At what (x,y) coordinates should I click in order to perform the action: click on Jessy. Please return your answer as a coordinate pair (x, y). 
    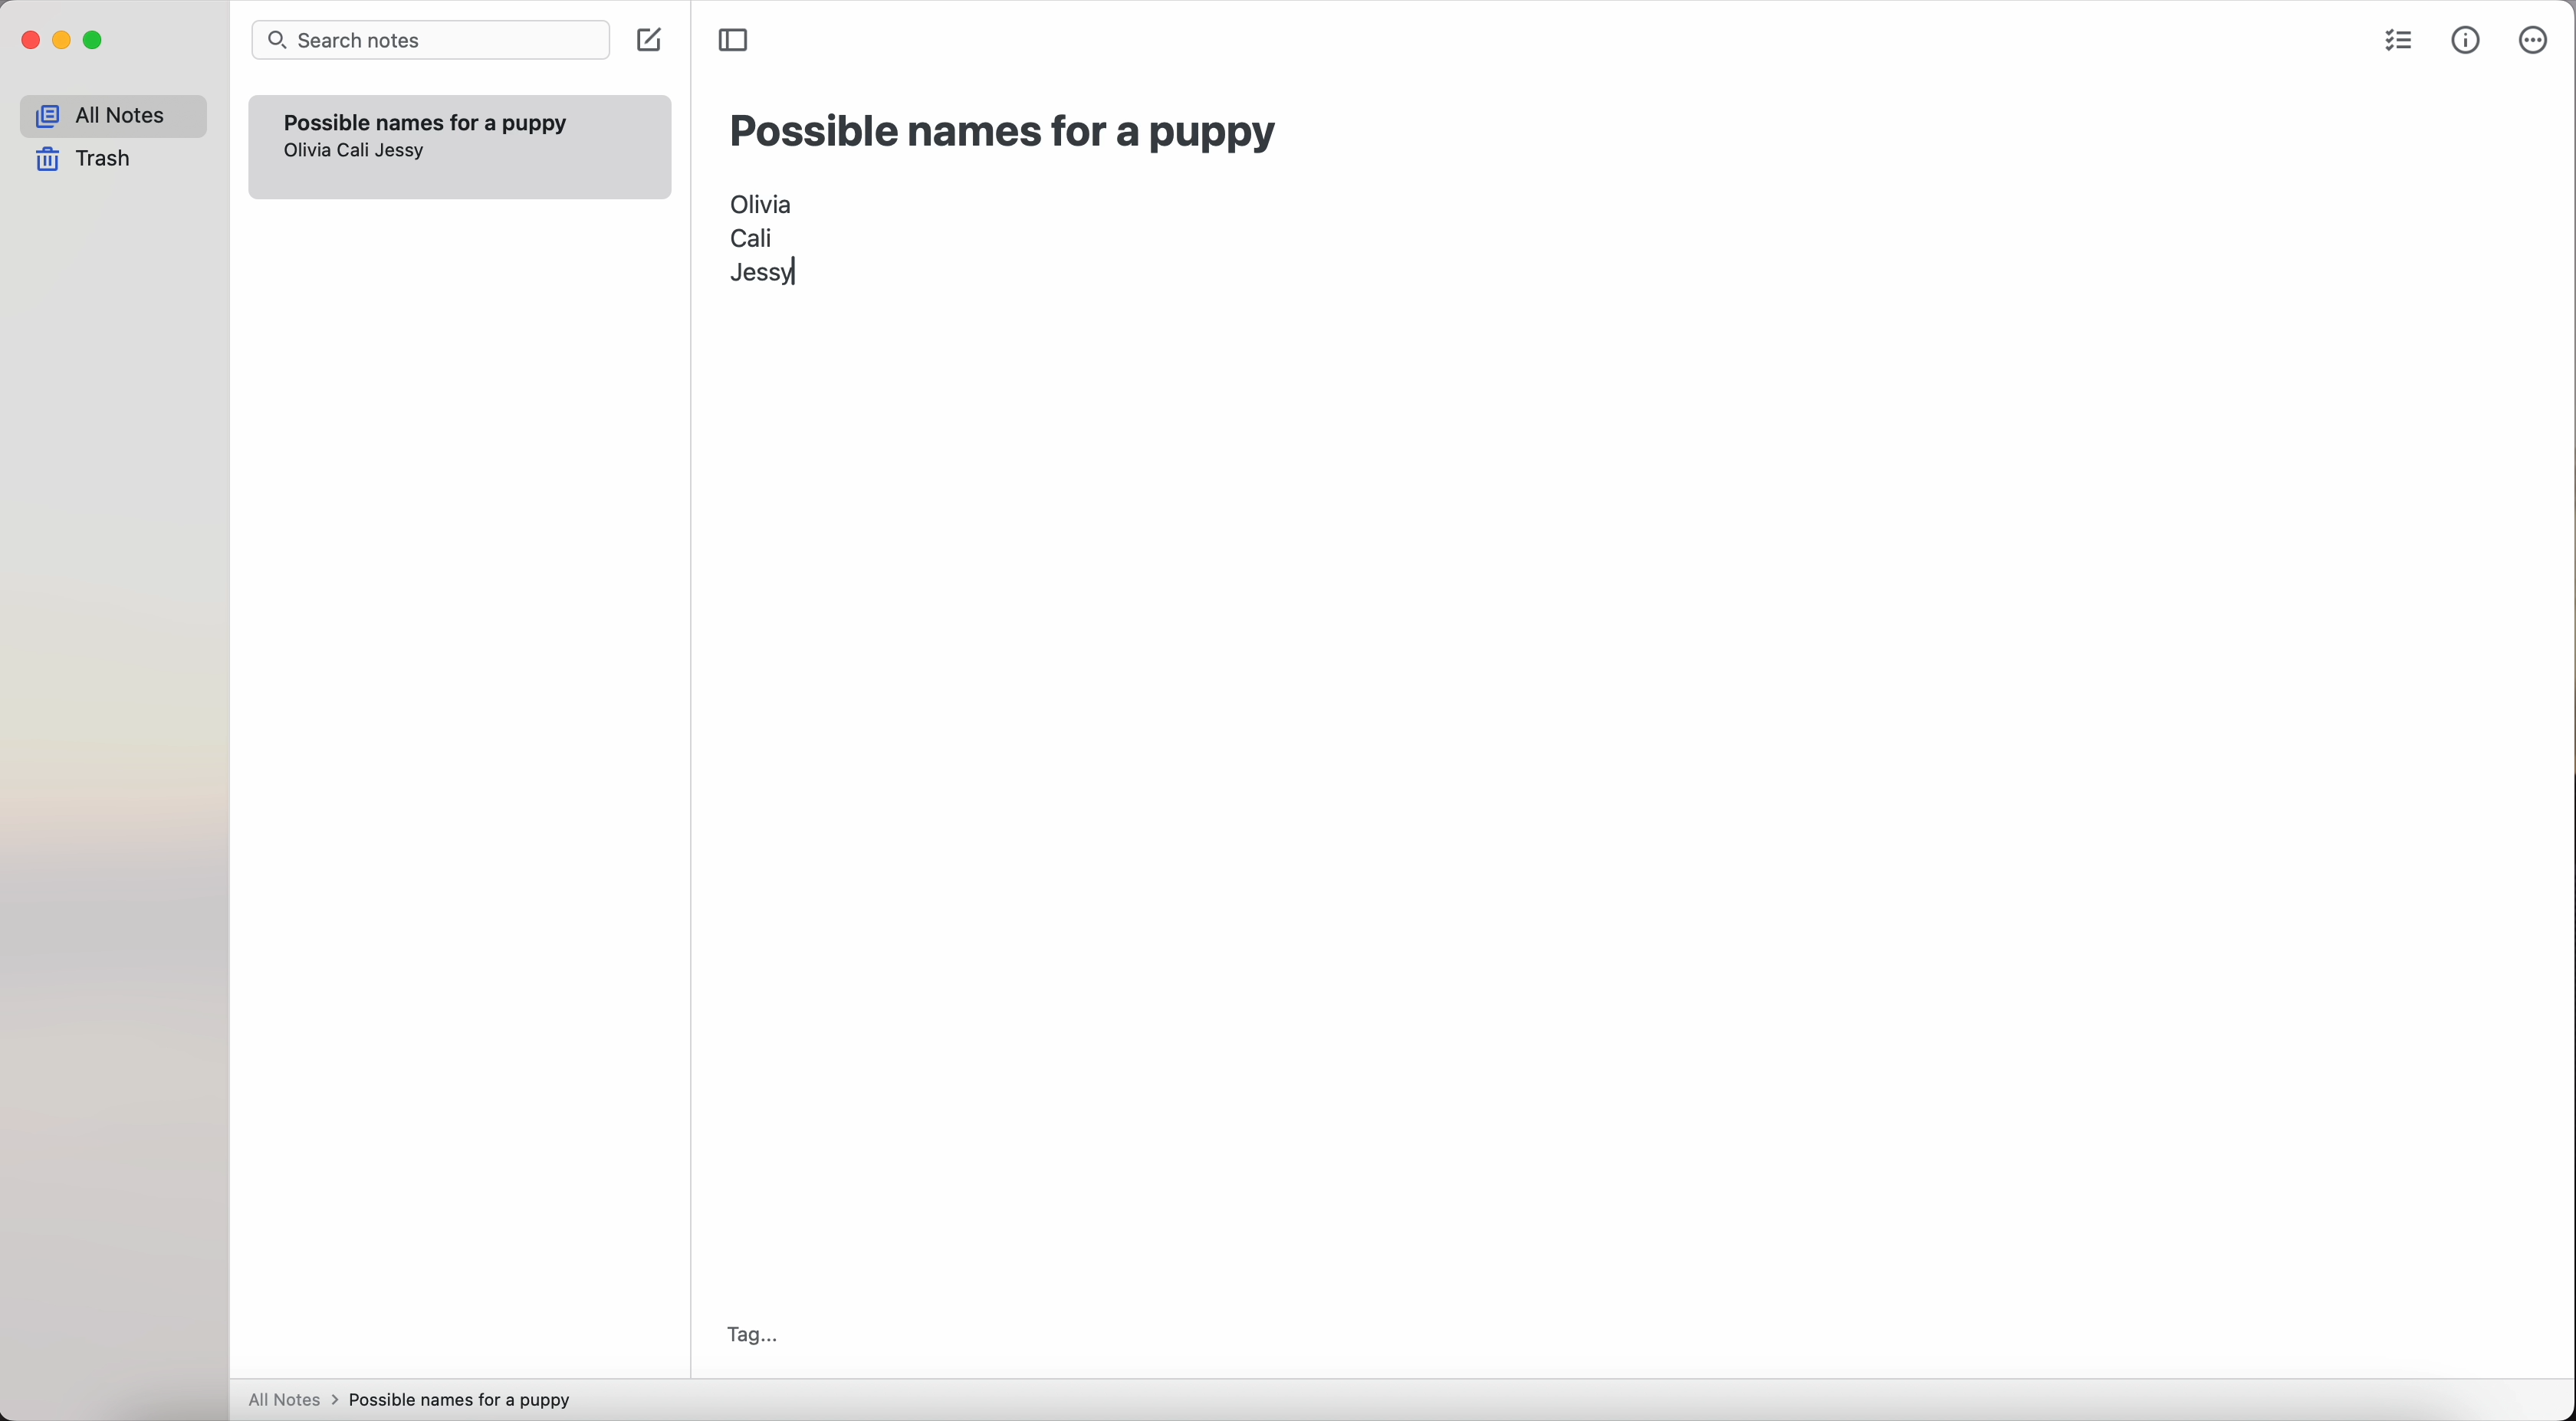
    Looking at the image, I should click on (767, 274).